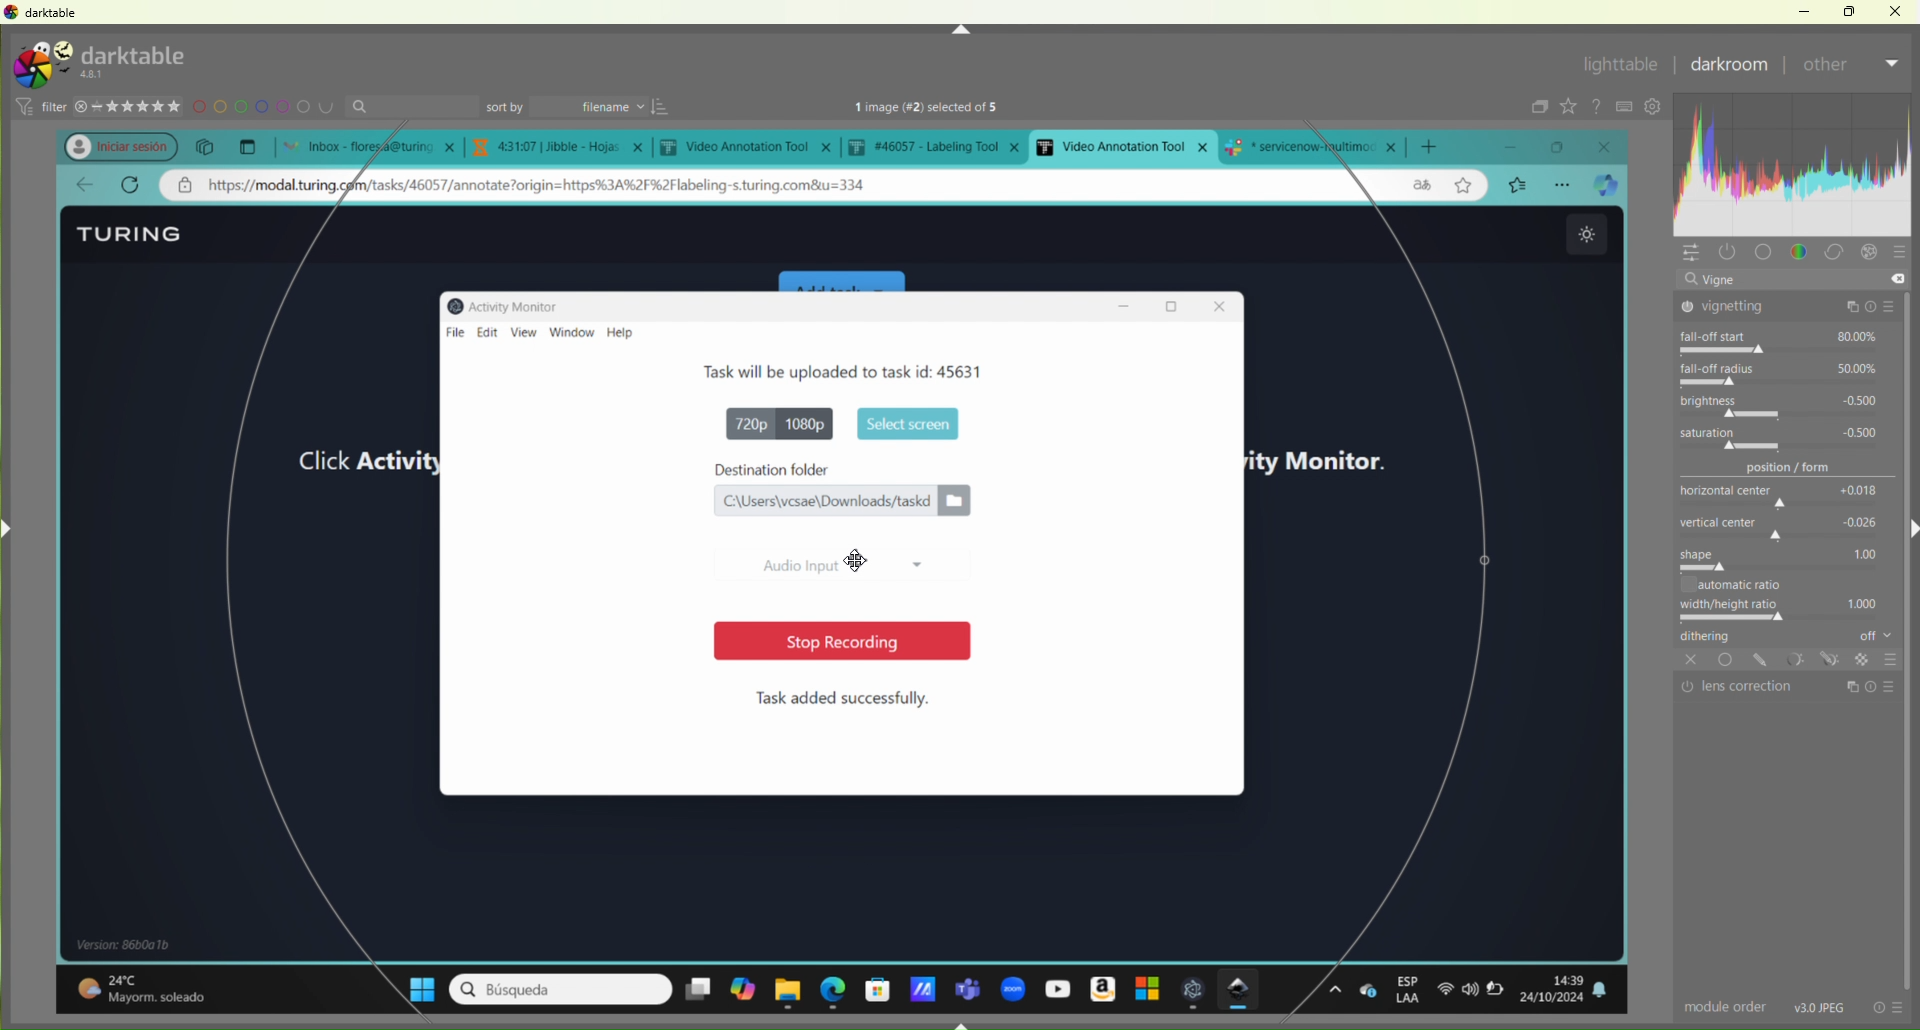 This screenshot has height=1030, width=1920. What do you see at coordinates (1409, 990) in the screenshot?
I see `esp Laa` at bounding box center [1409, 990].